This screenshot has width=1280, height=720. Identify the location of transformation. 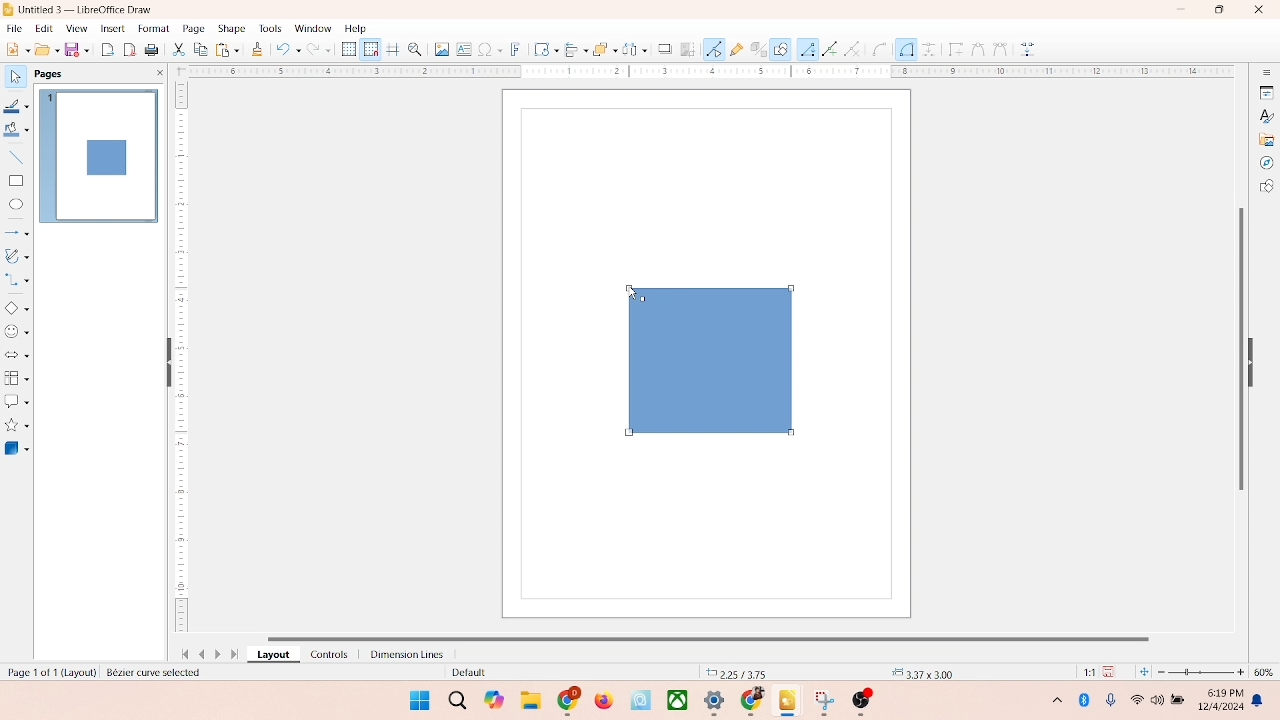
(541, 49).